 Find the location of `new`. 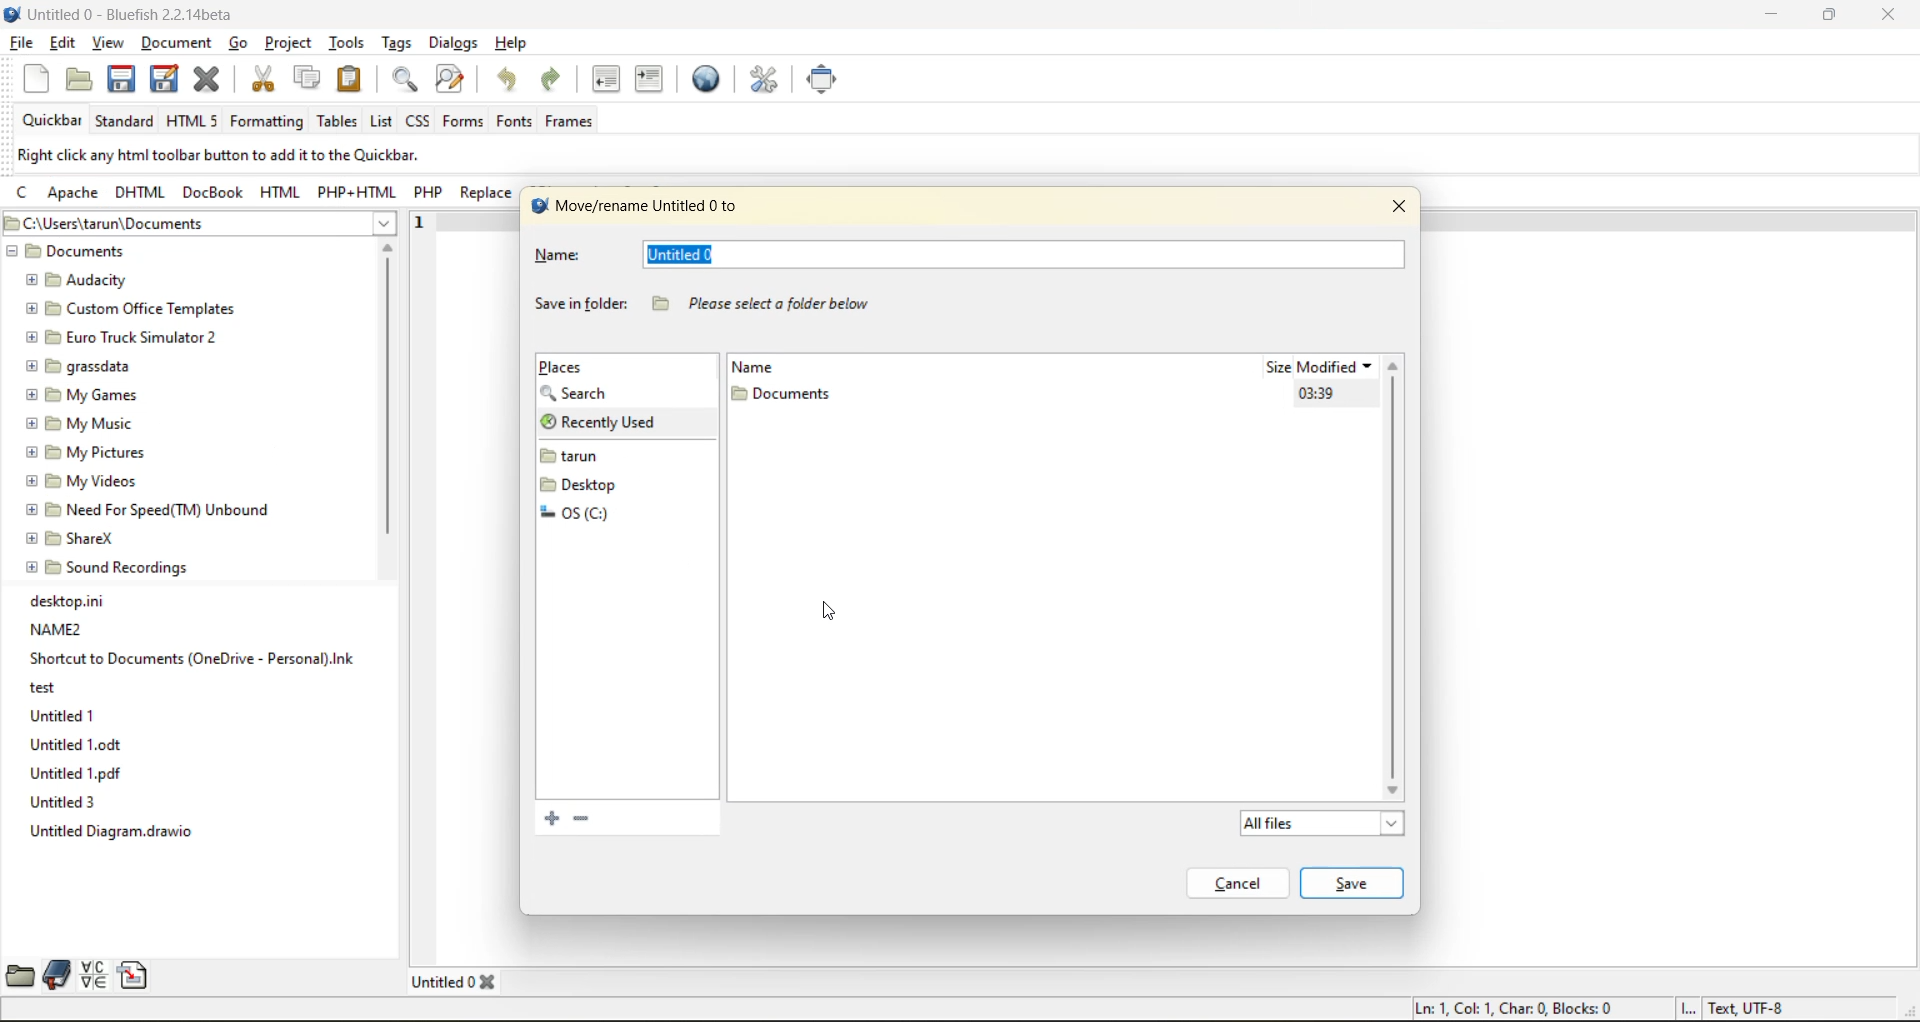

new is located at coordinates (24, 84).